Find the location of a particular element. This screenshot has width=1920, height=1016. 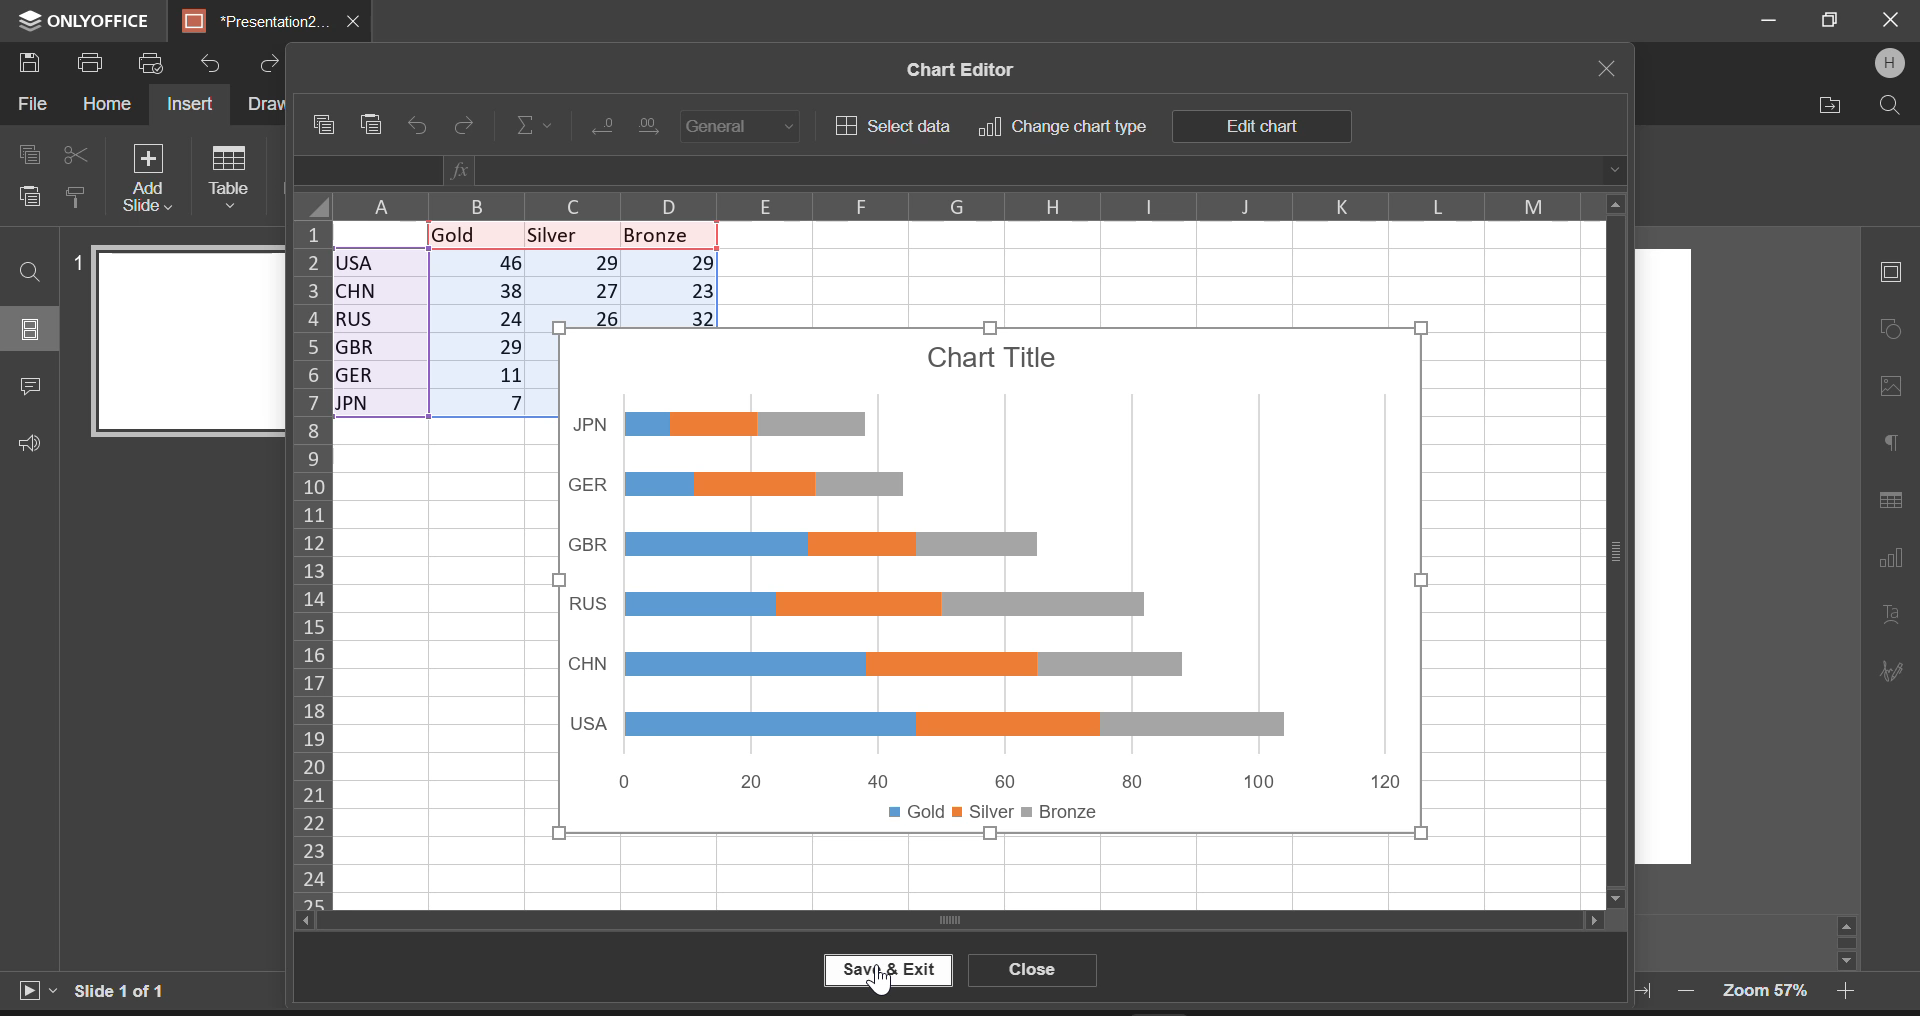

Table is located at coordinates (229, 174).